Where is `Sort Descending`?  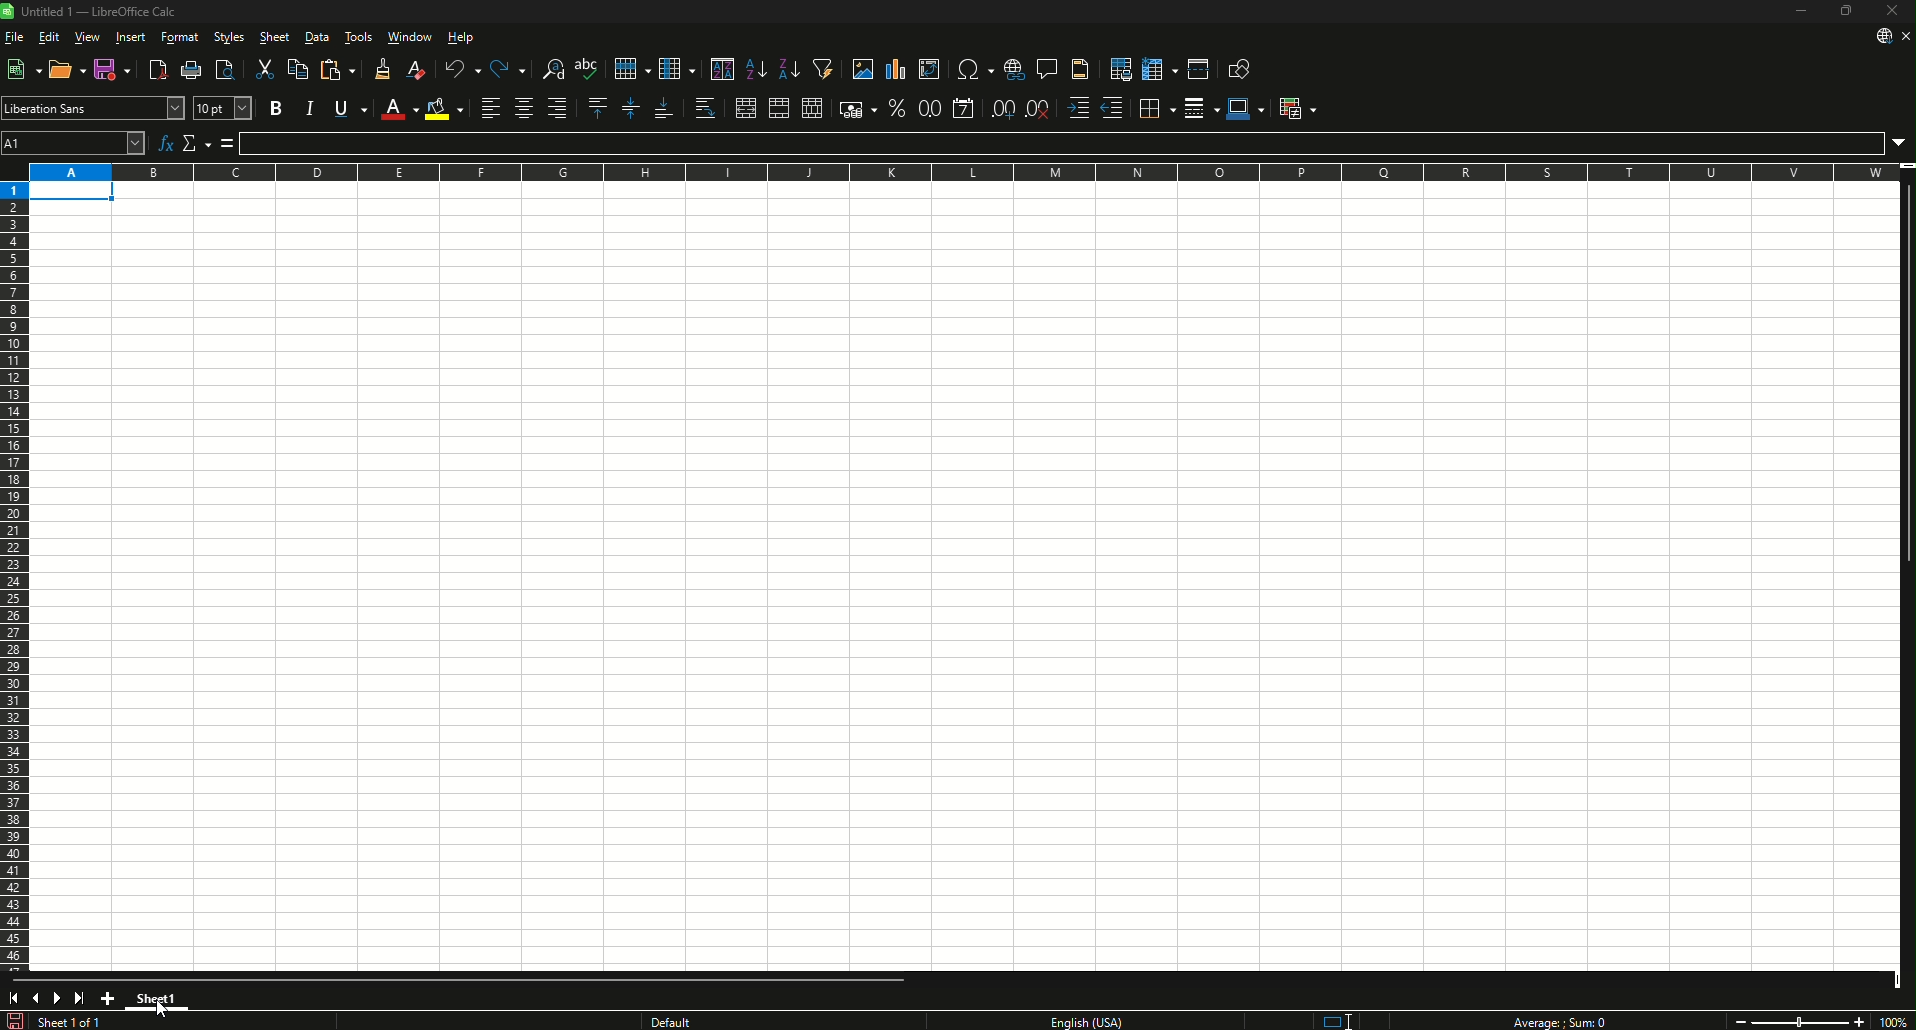 Sort Descending is located at coordinates (791, 69).